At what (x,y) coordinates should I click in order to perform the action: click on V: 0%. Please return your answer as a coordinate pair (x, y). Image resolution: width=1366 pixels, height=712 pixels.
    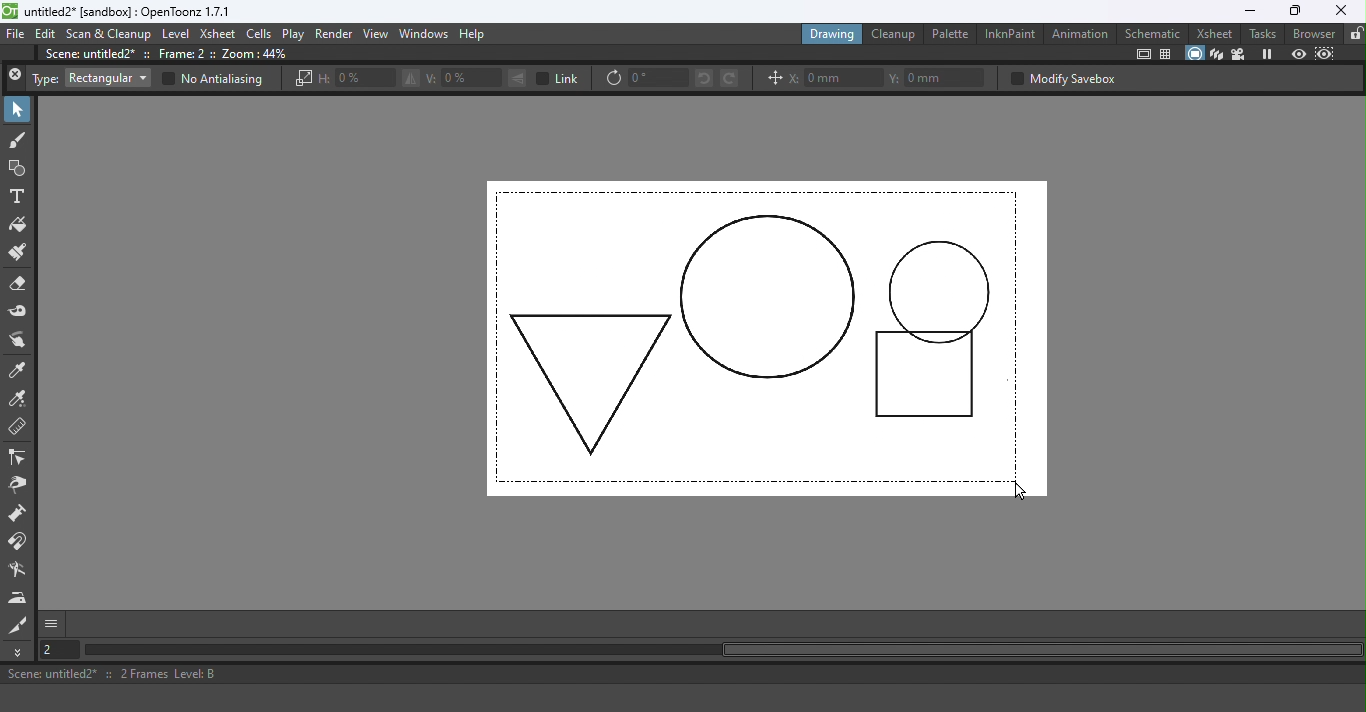
    Looking at the image, I should click on (463, 78).